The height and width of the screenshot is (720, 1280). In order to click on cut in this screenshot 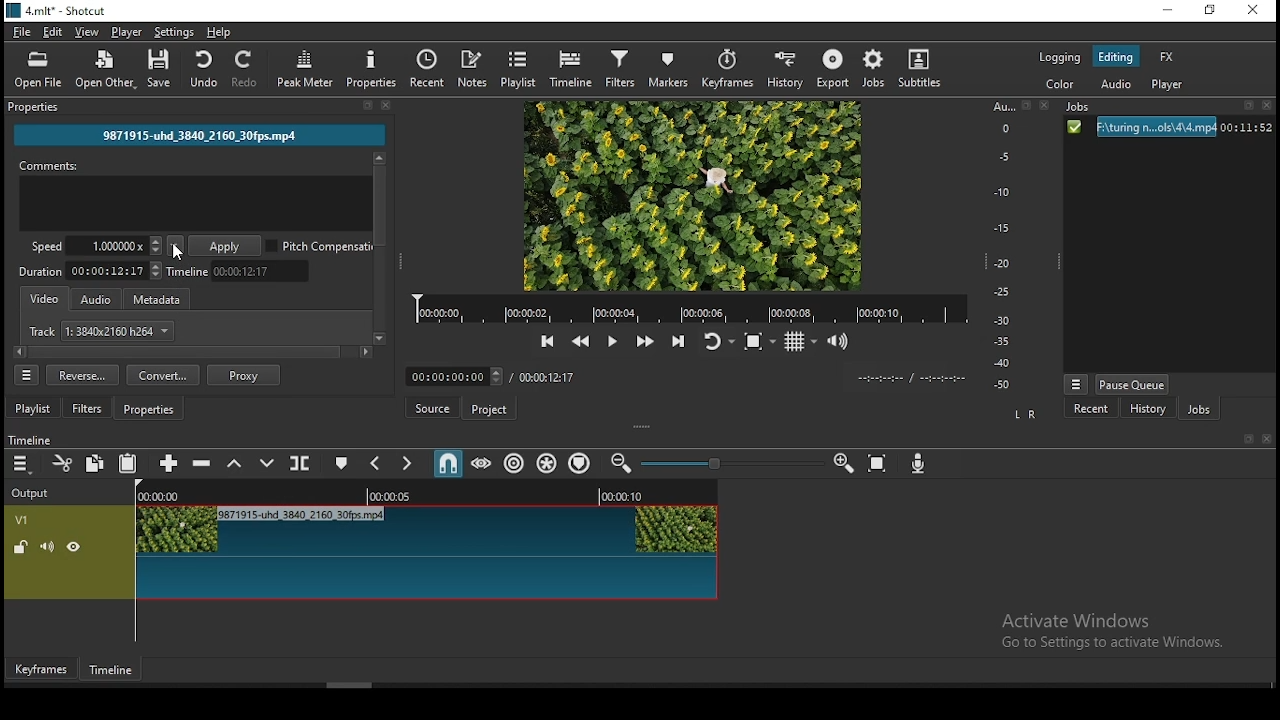, I will do `click(59, 463)`.